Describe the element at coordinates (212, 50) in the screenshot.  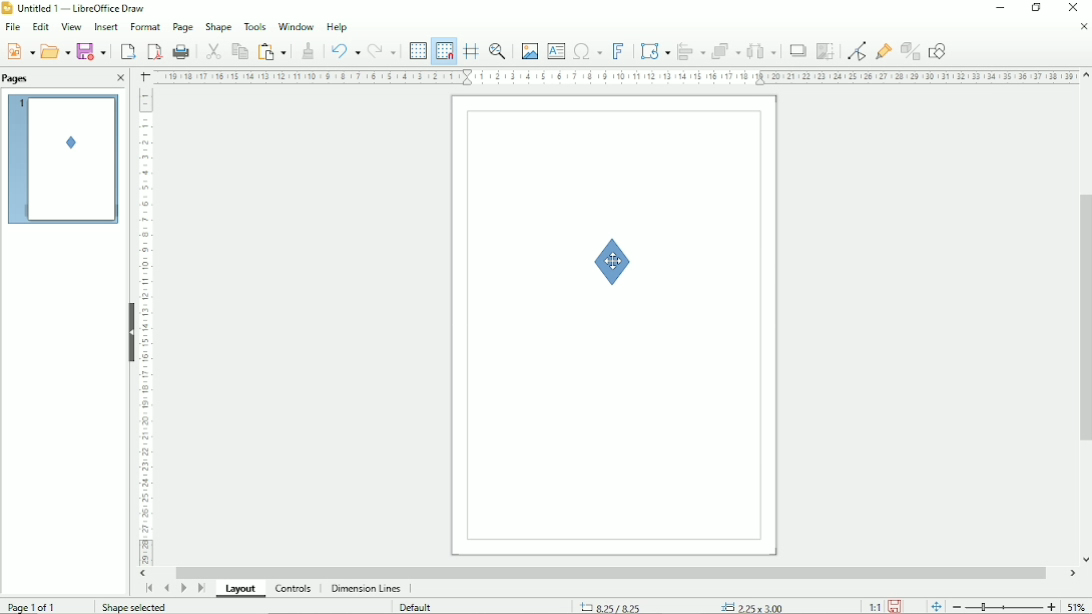
I see `Cut` at that location.